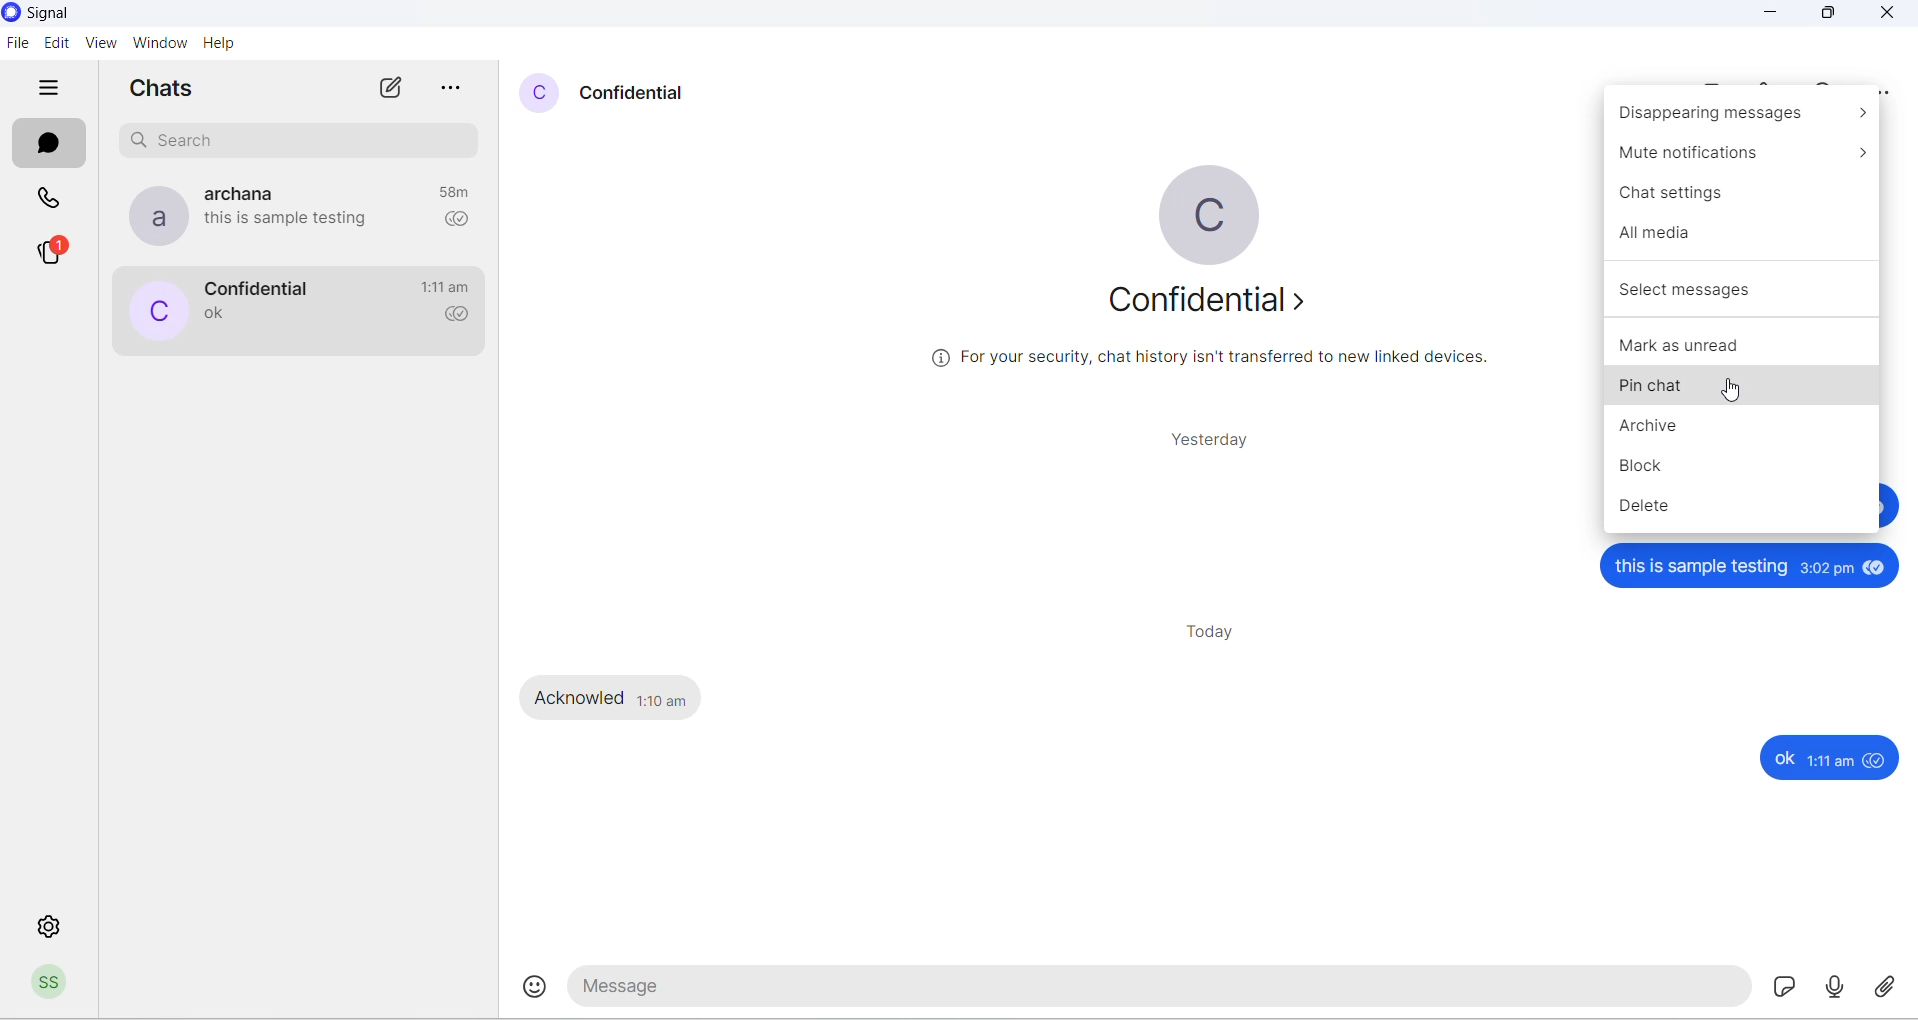 The image size is (1918, 1020). Describe the element at coordinates (55, 44) in the screenshot. I see `edit` at that location.